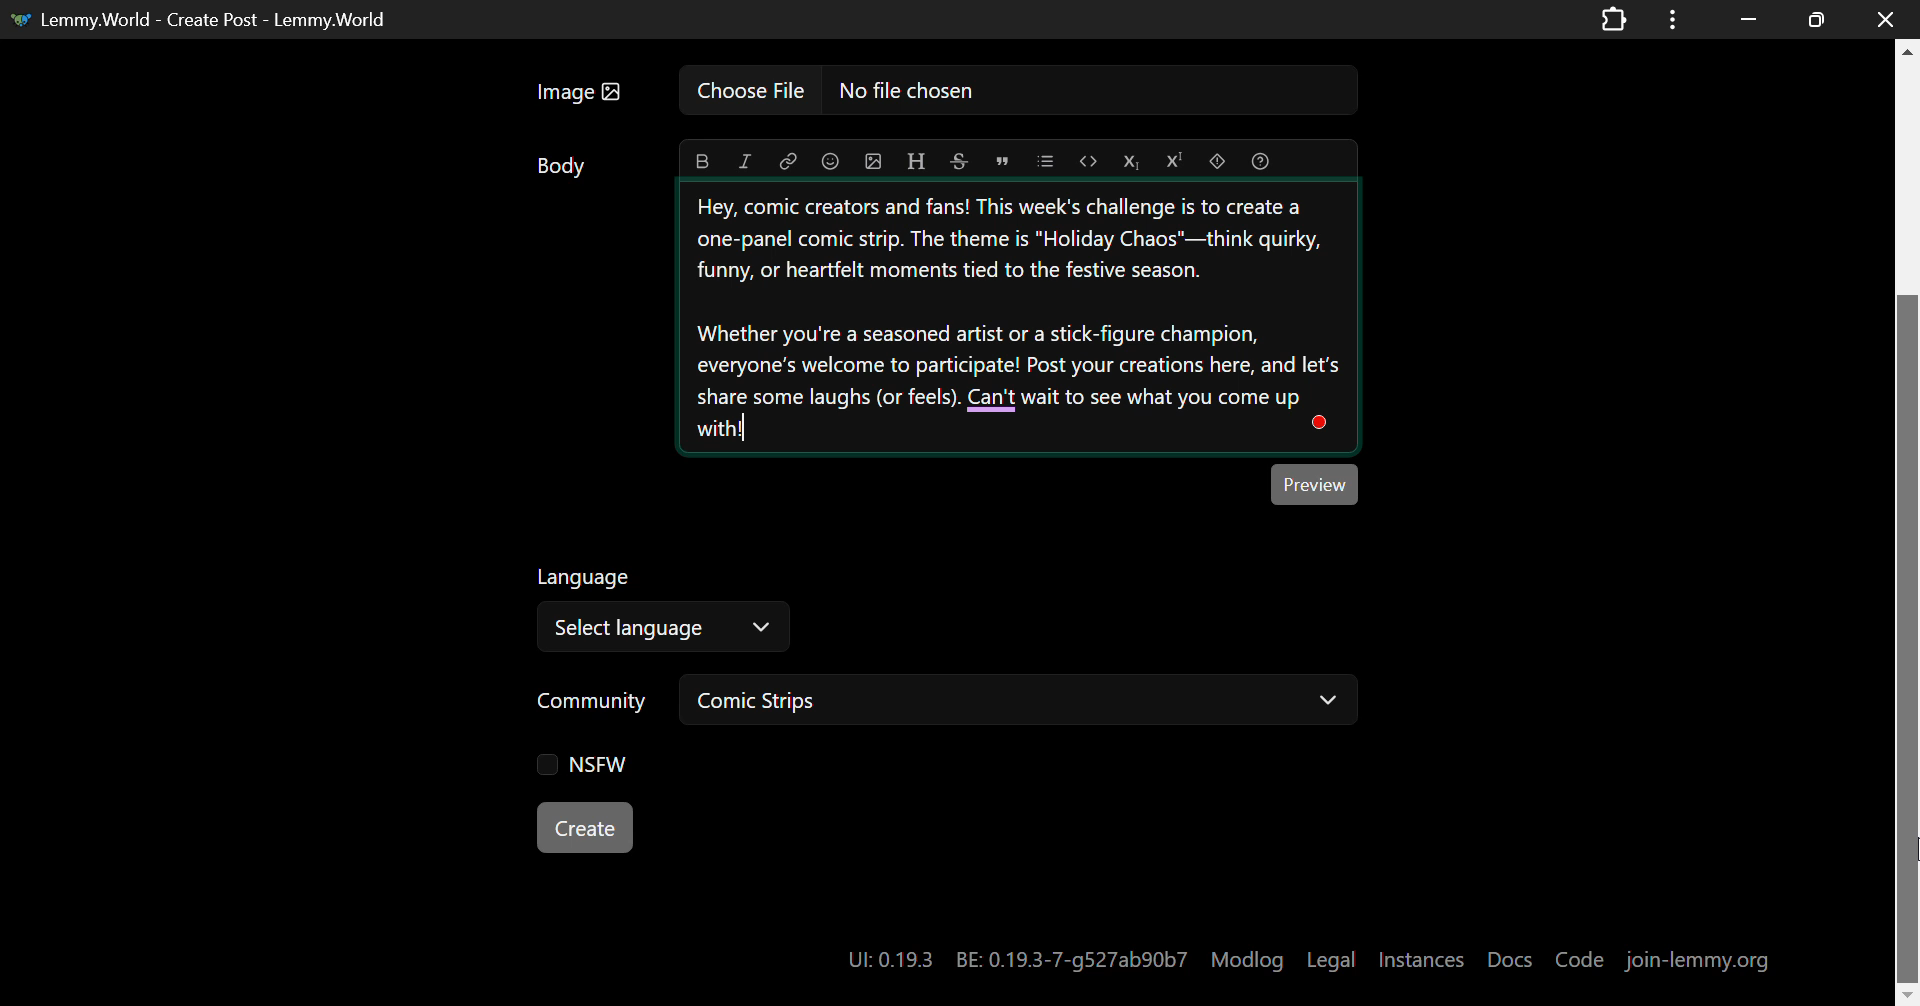 The height and width of the screenshot is (1006, 1920). Describe the element at coordinates (940, 97) in the screenshot. I see `Image: No file chosen` at that location.